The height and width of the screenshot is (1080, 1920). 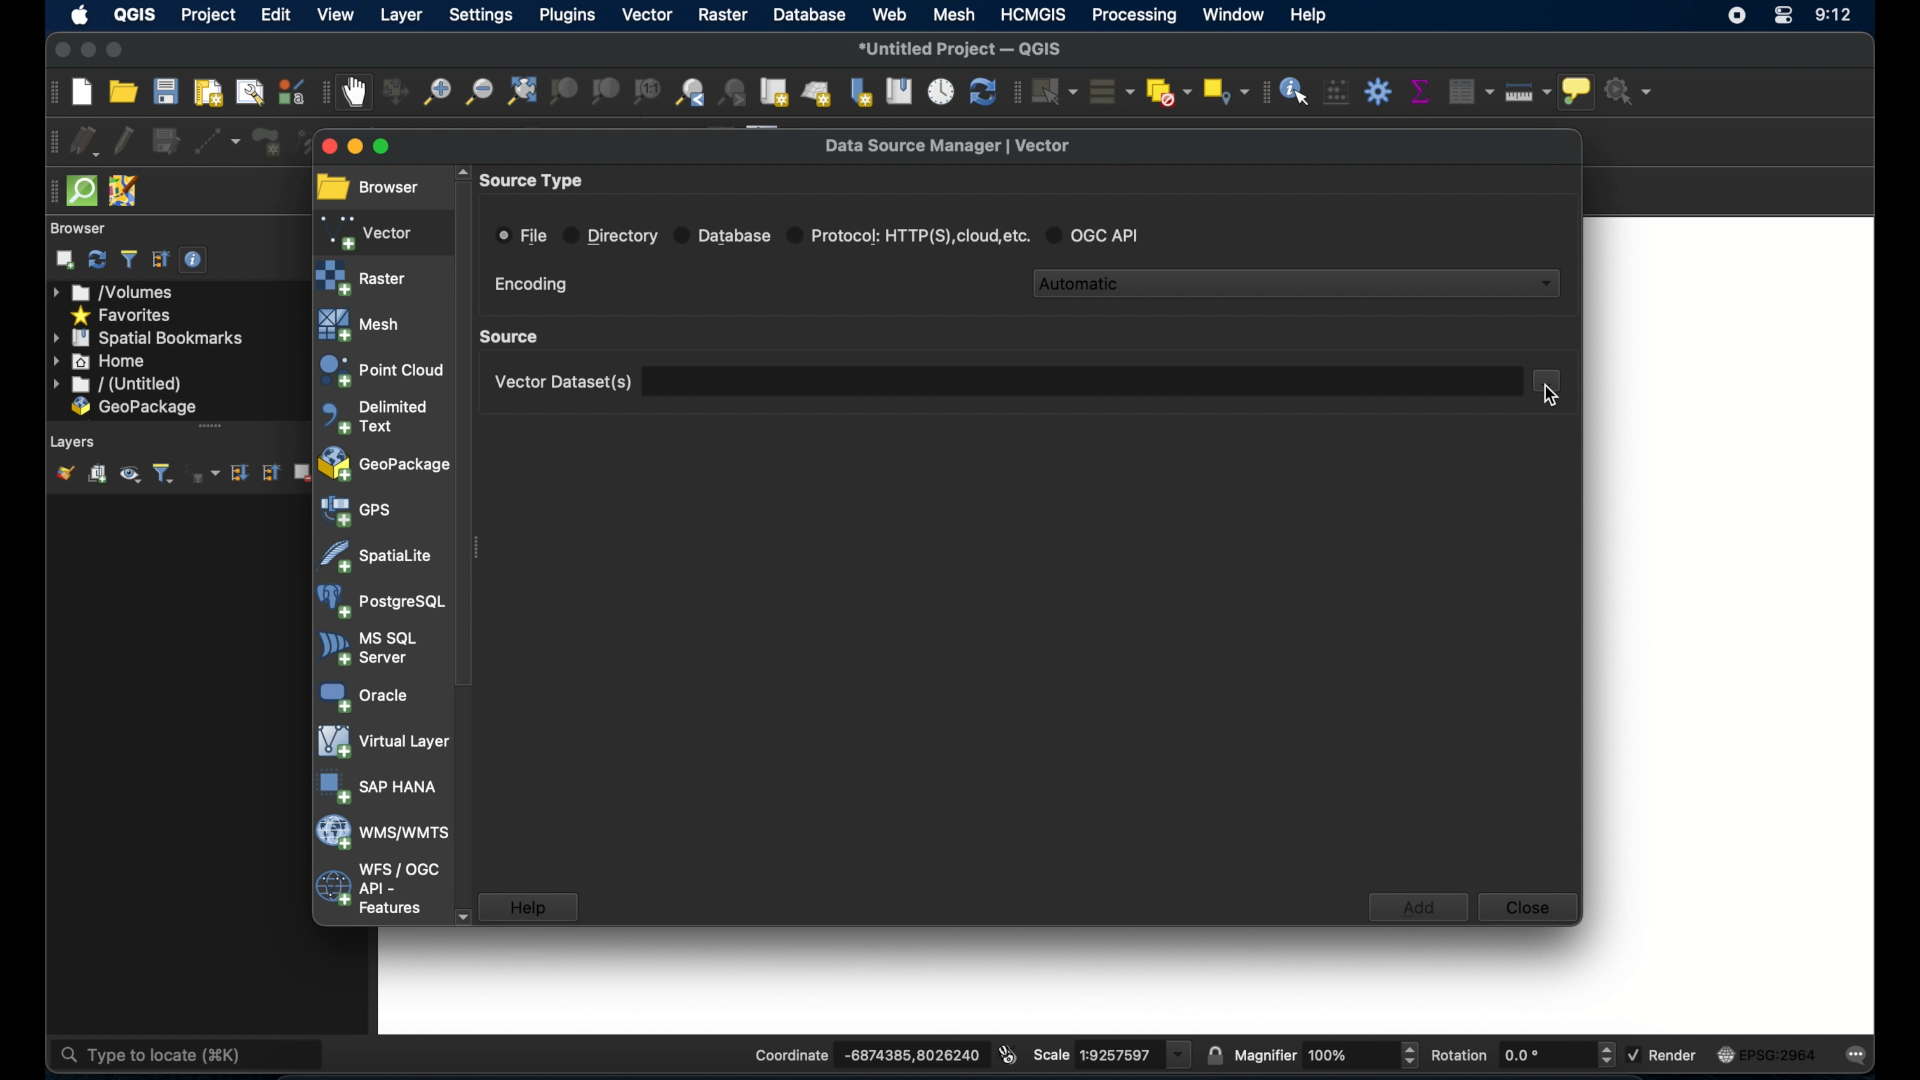 What do you see at coordinates (81, 92) in the screenshot?
I see `new project` at bounding box center [81, 92].